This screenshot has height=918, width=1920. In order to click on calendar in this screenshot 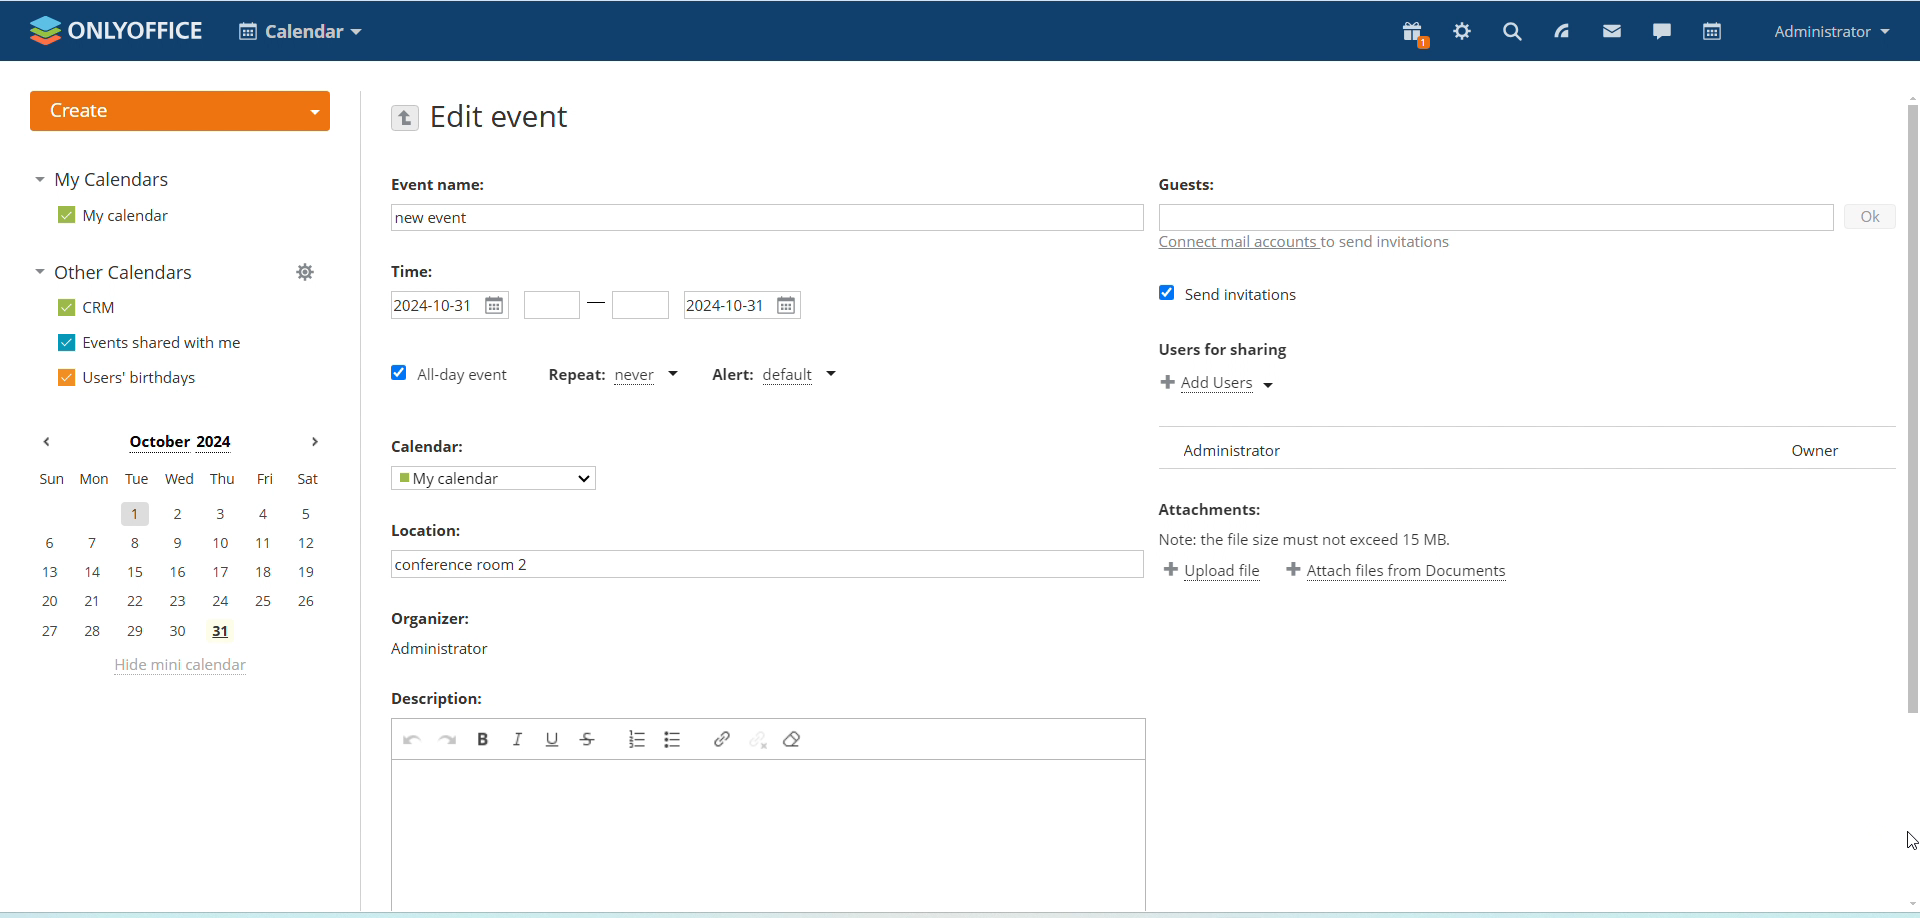, I will do `click(1713, 32)`.